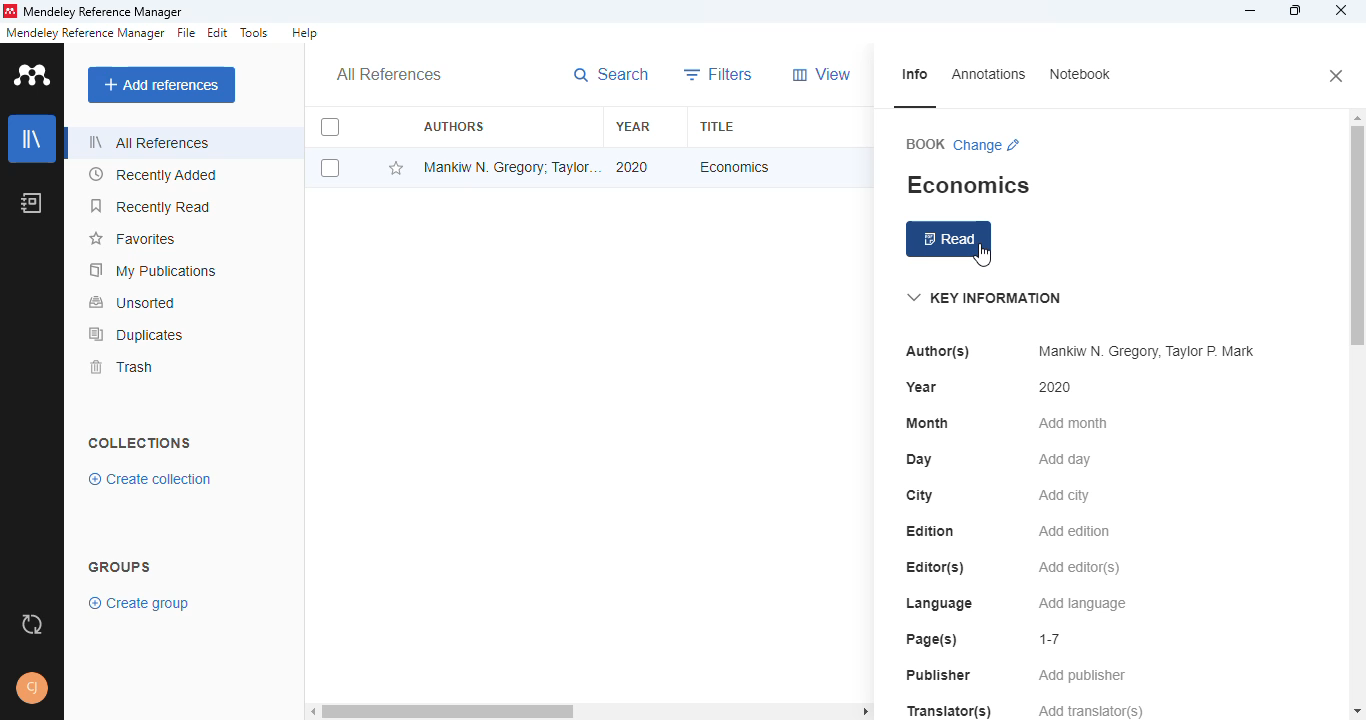  What do you see at coordinates (389, 74) in the screenshot?
I see `all references` at bounding box center [389, 74].